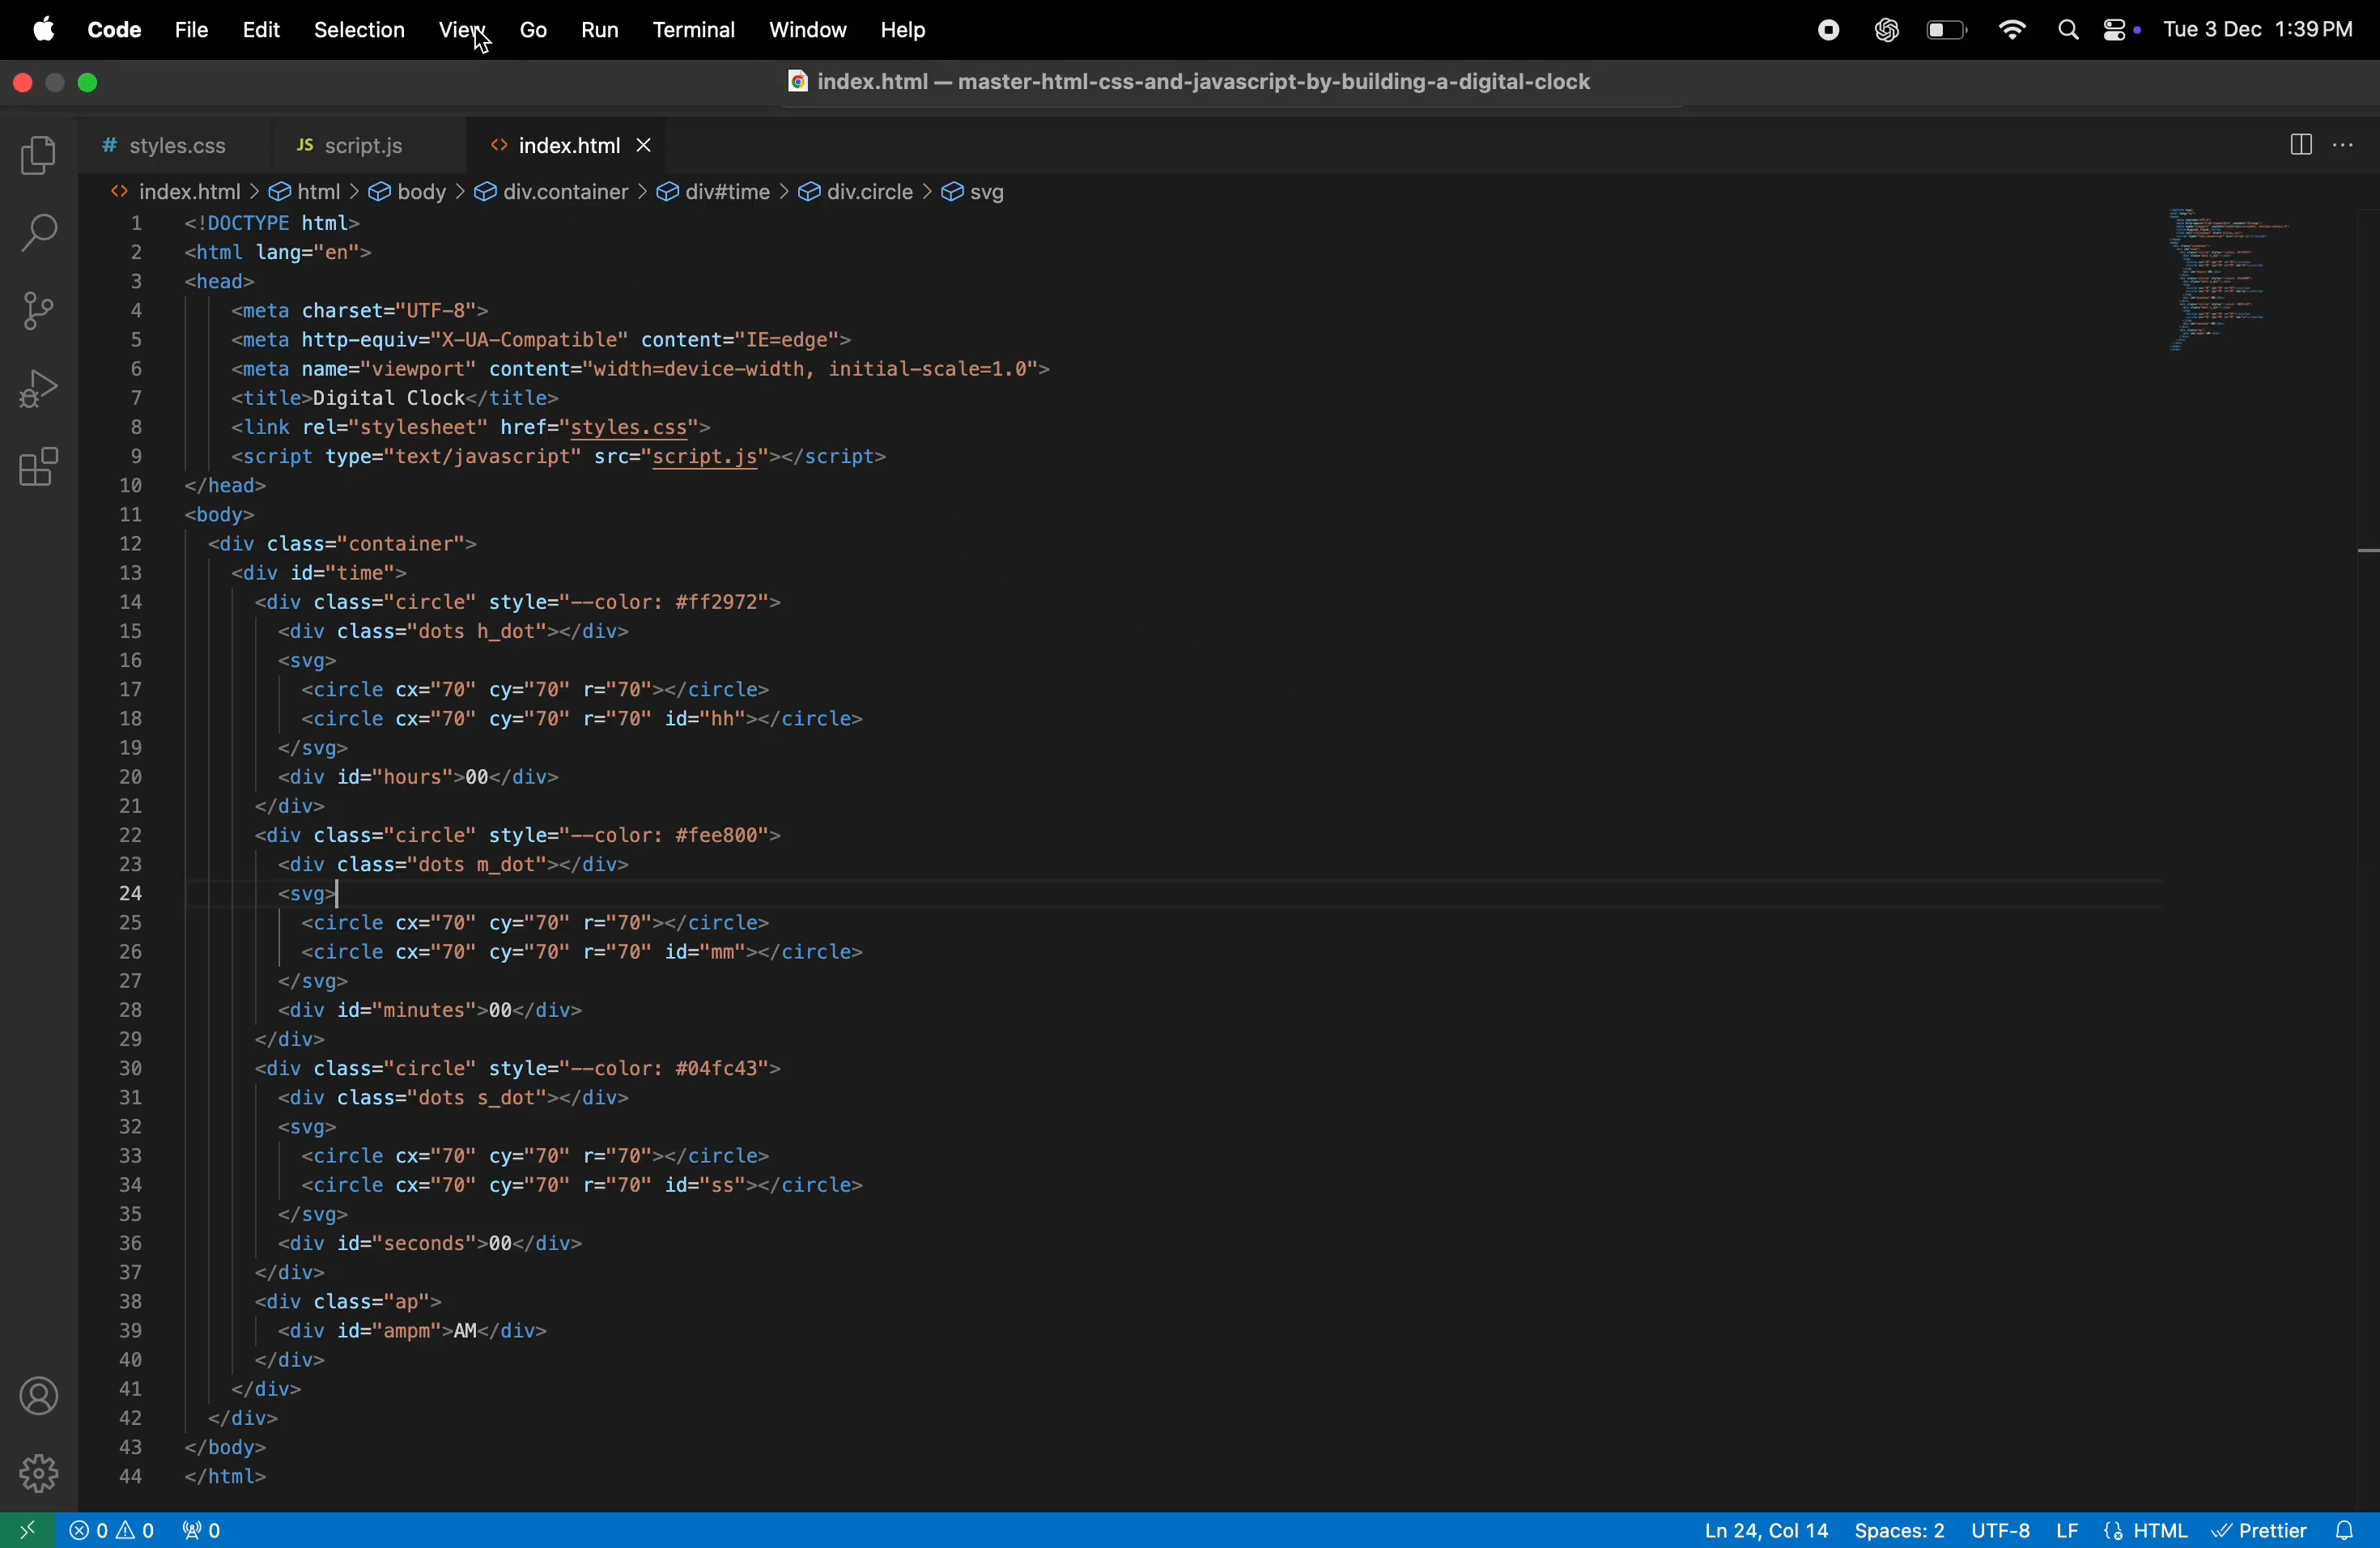  I want to click on spaces 8, so click(1902, 1531).